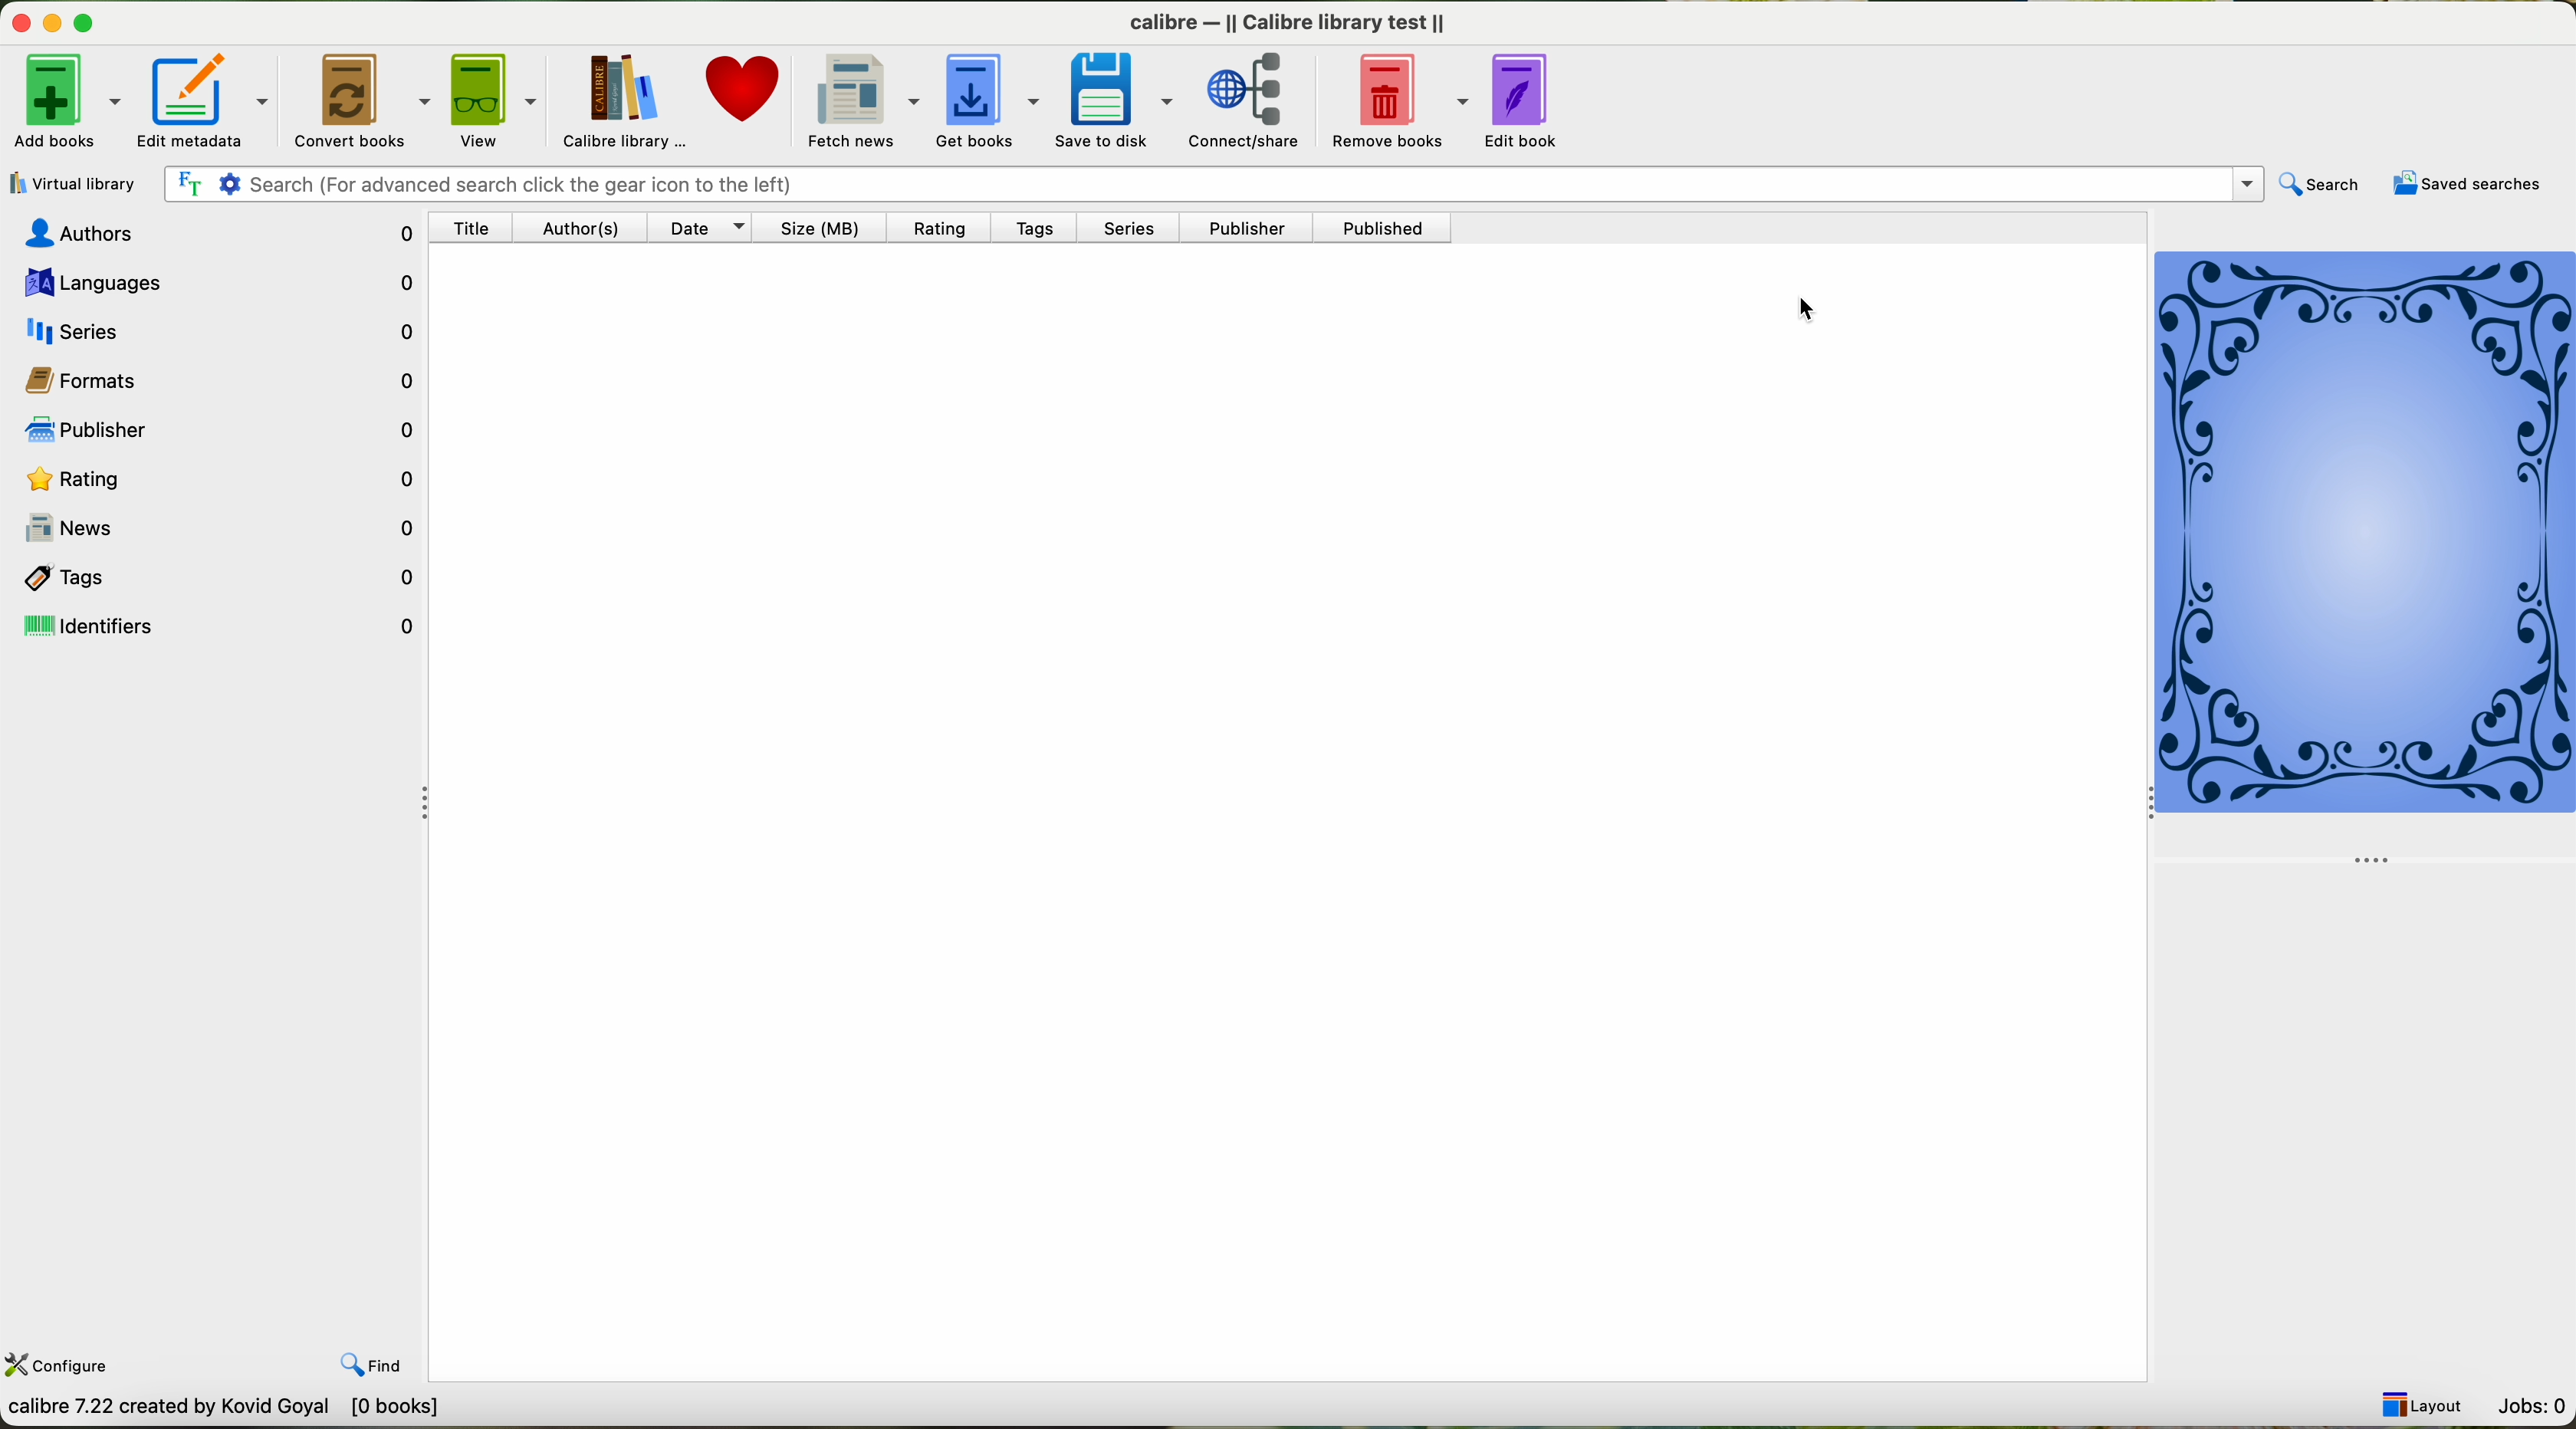 The height and width of the screenshot is (1429, 2576). Describe the element at coordinates (843, 99) in the screenshot. I see `fetch news` at that location.